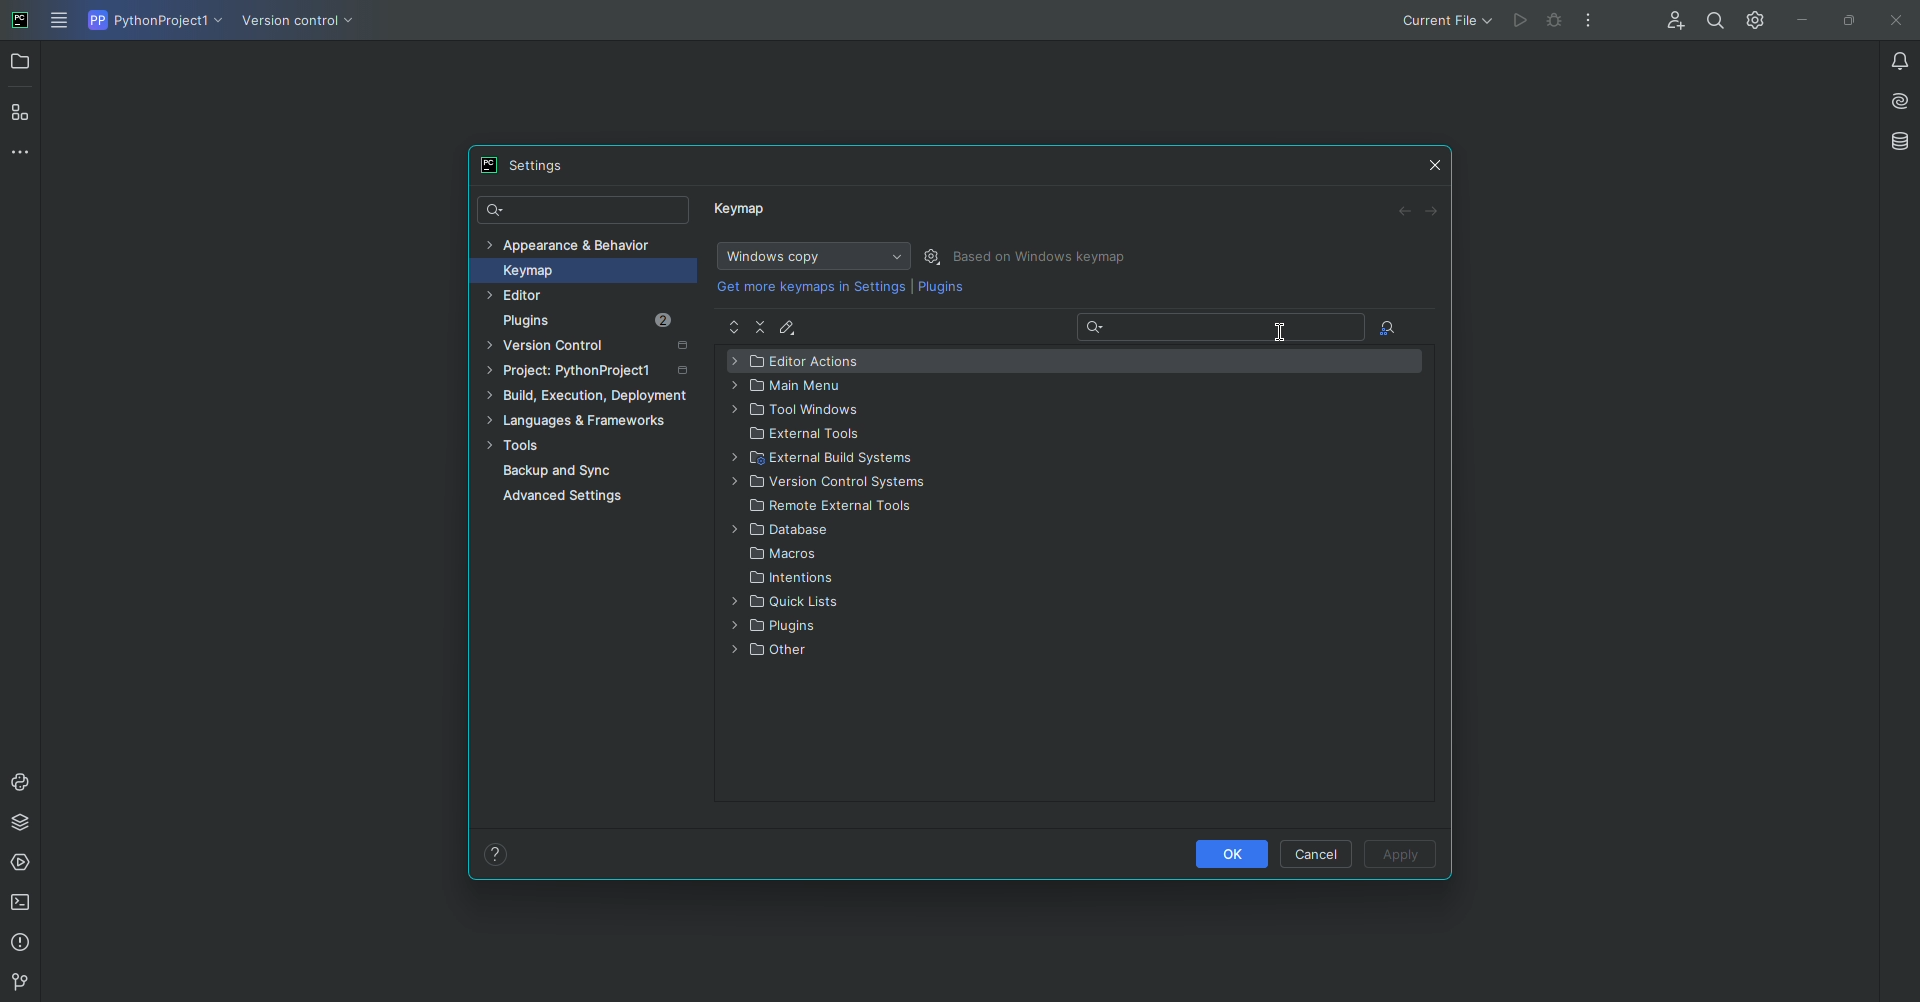 This screenshot has height=1002, width=1920. What do you see at coordinates (1522, 22) in the screenshot?
I see `Cannot run the file` at bounding box center [1522, 22].